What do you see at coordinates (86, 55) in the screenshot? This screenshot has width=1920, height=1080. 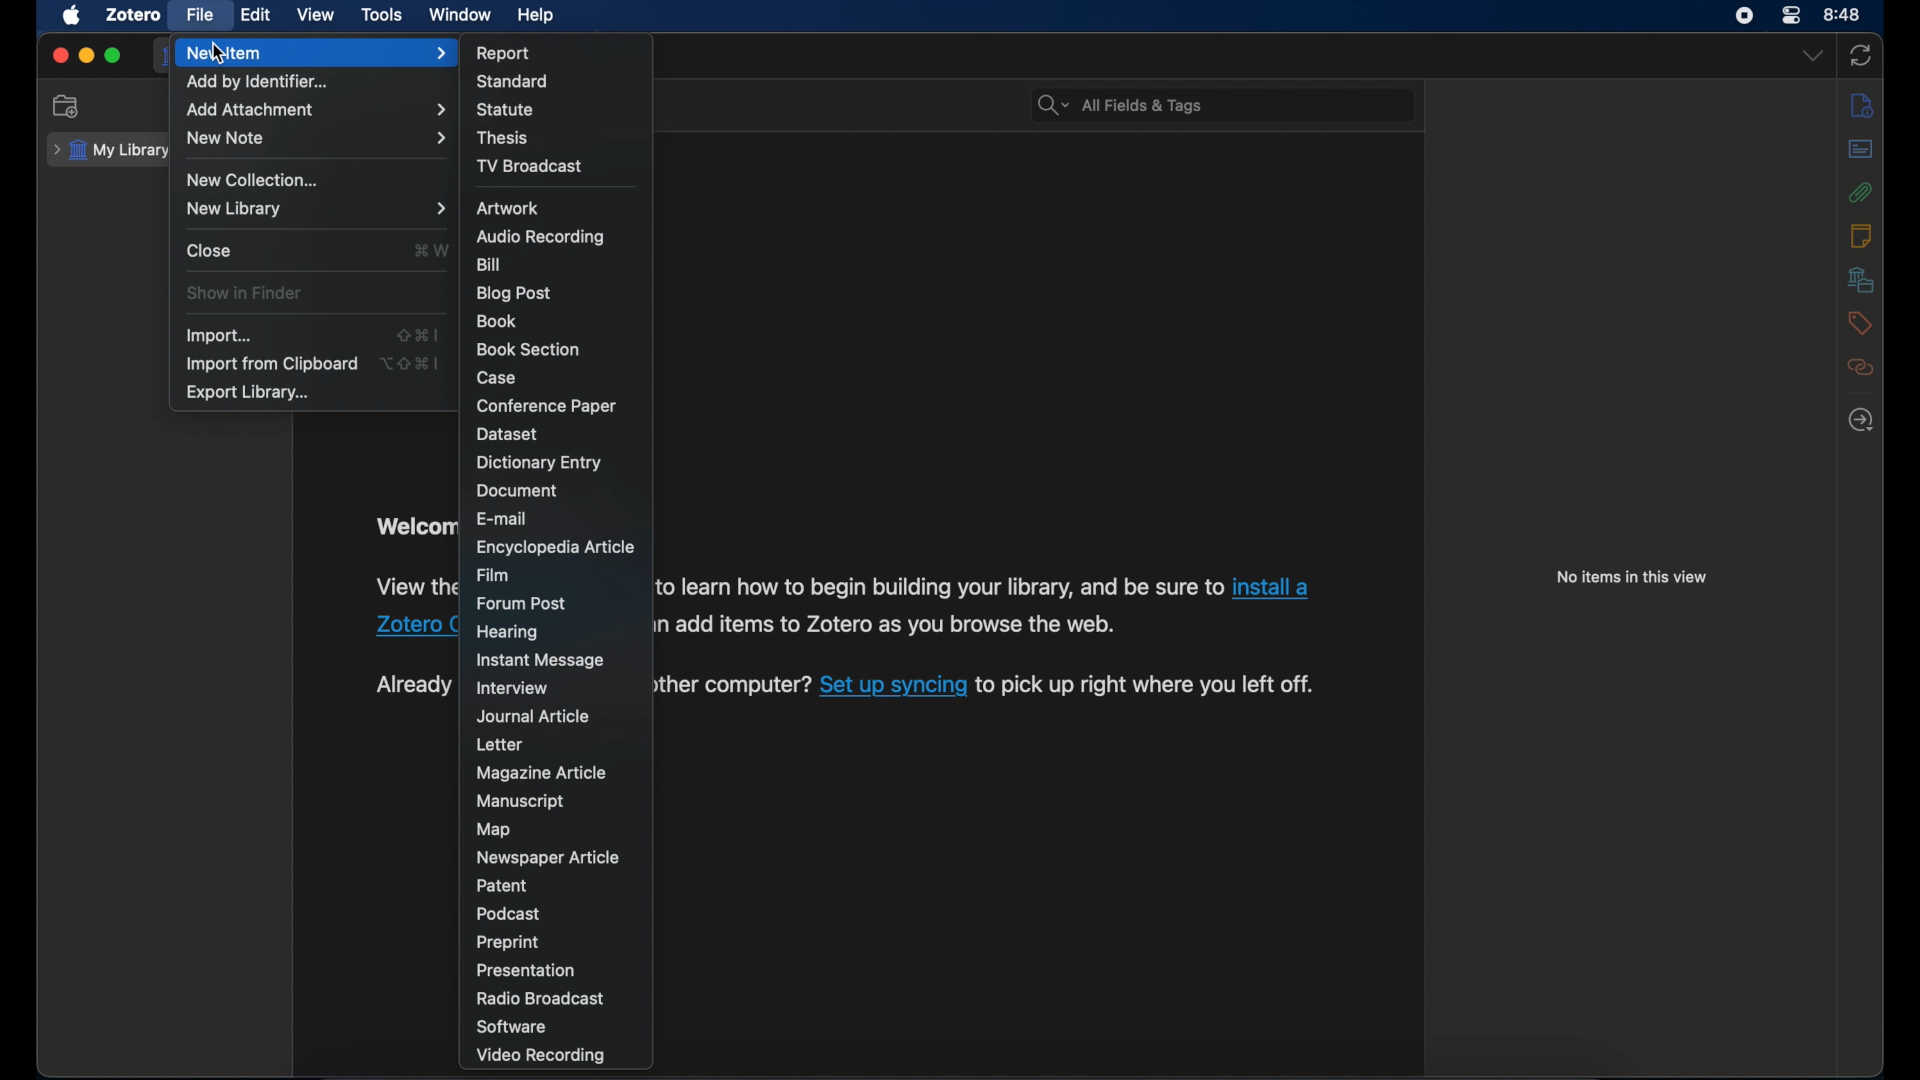 I see `minimize` at bounding box center [86, 55].